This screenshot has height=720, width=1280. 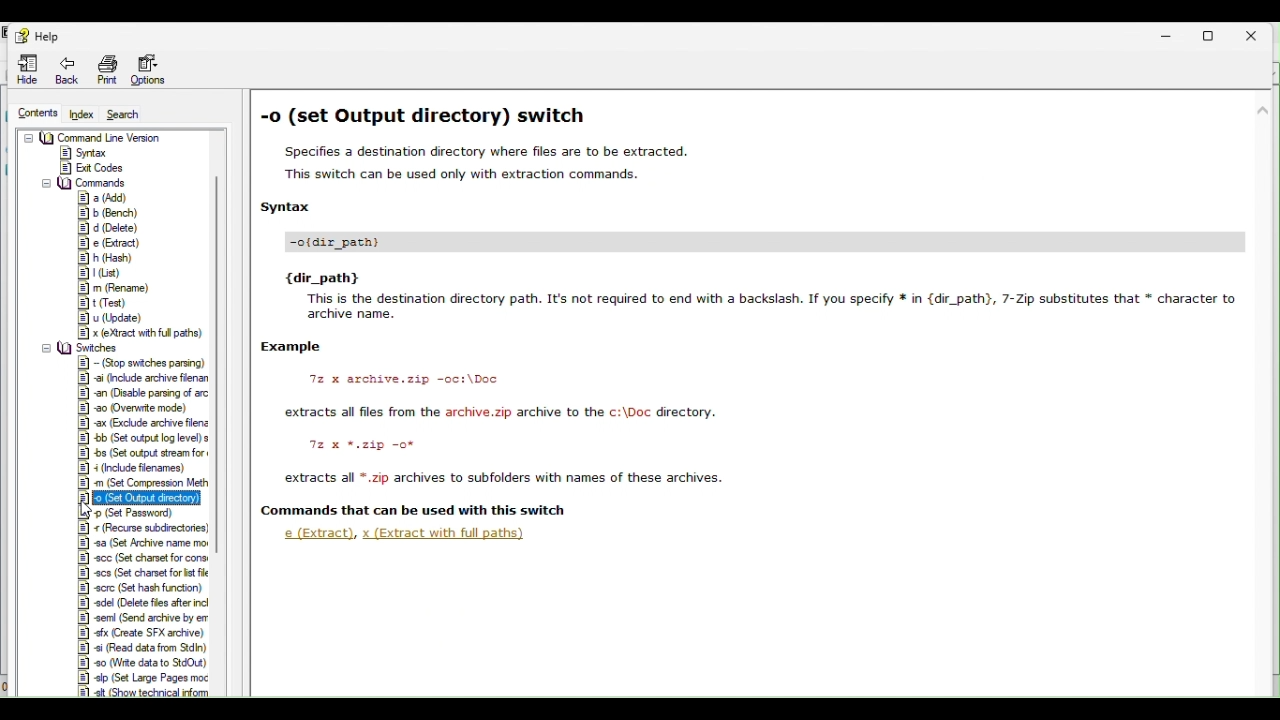 I want to click on delete Files after incl, so click(x=142, y=603).